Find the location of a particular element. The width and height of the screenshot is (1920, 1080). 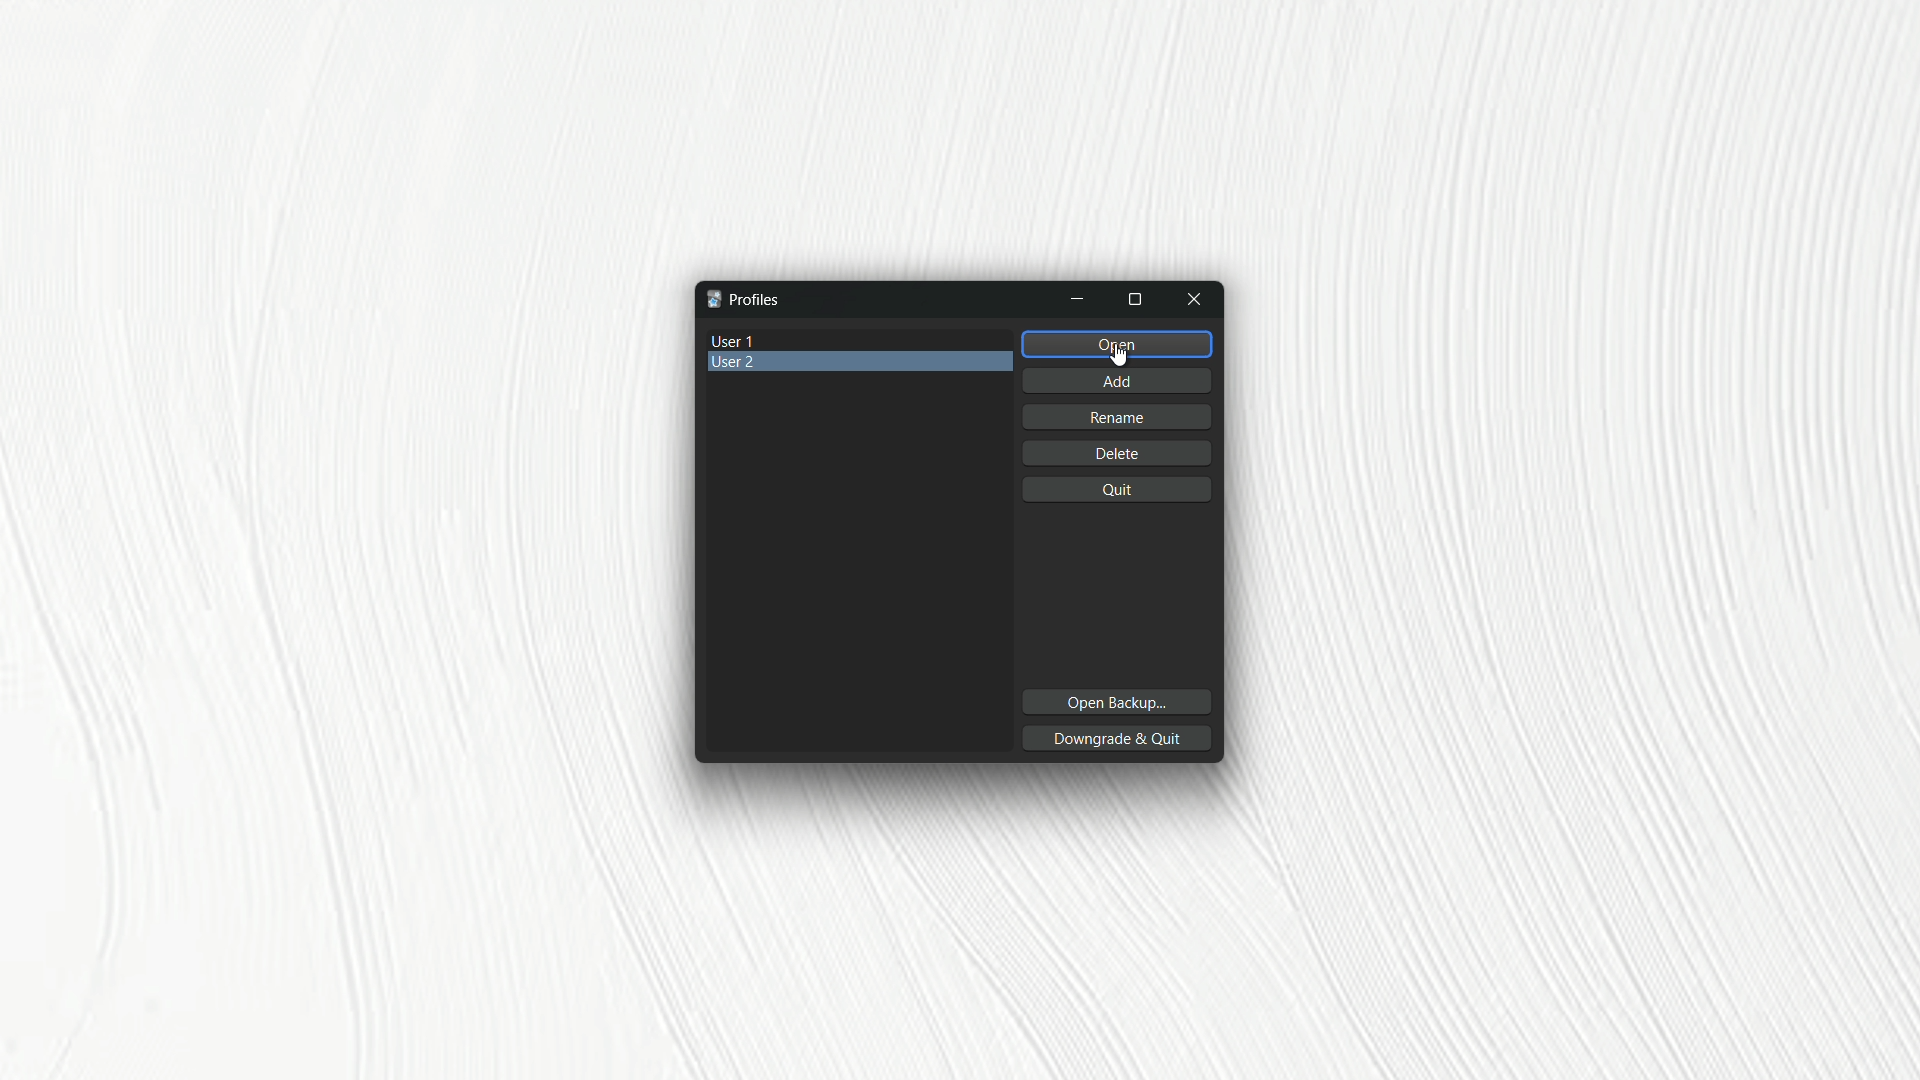

Open backup is located at coordinates (1113, 703).